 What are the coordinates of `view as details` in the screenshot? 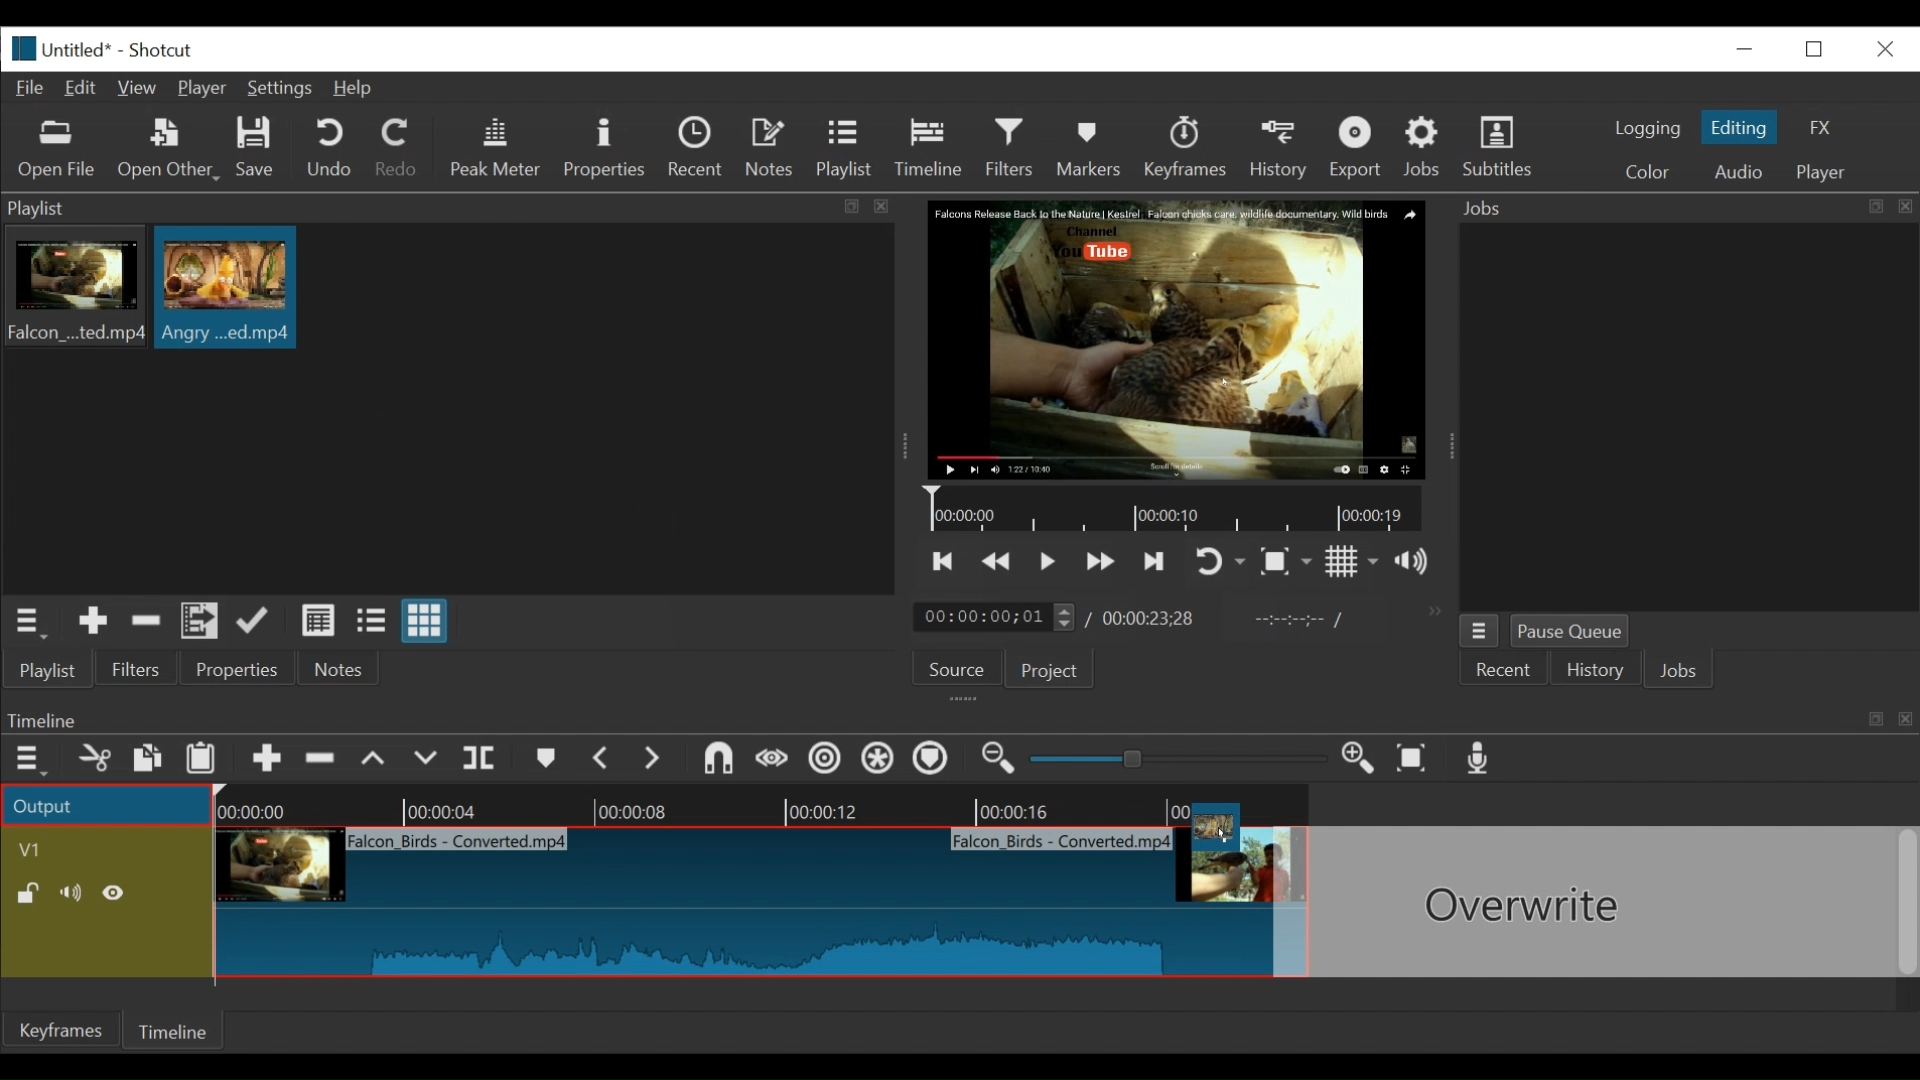 It's located at (319, 620).